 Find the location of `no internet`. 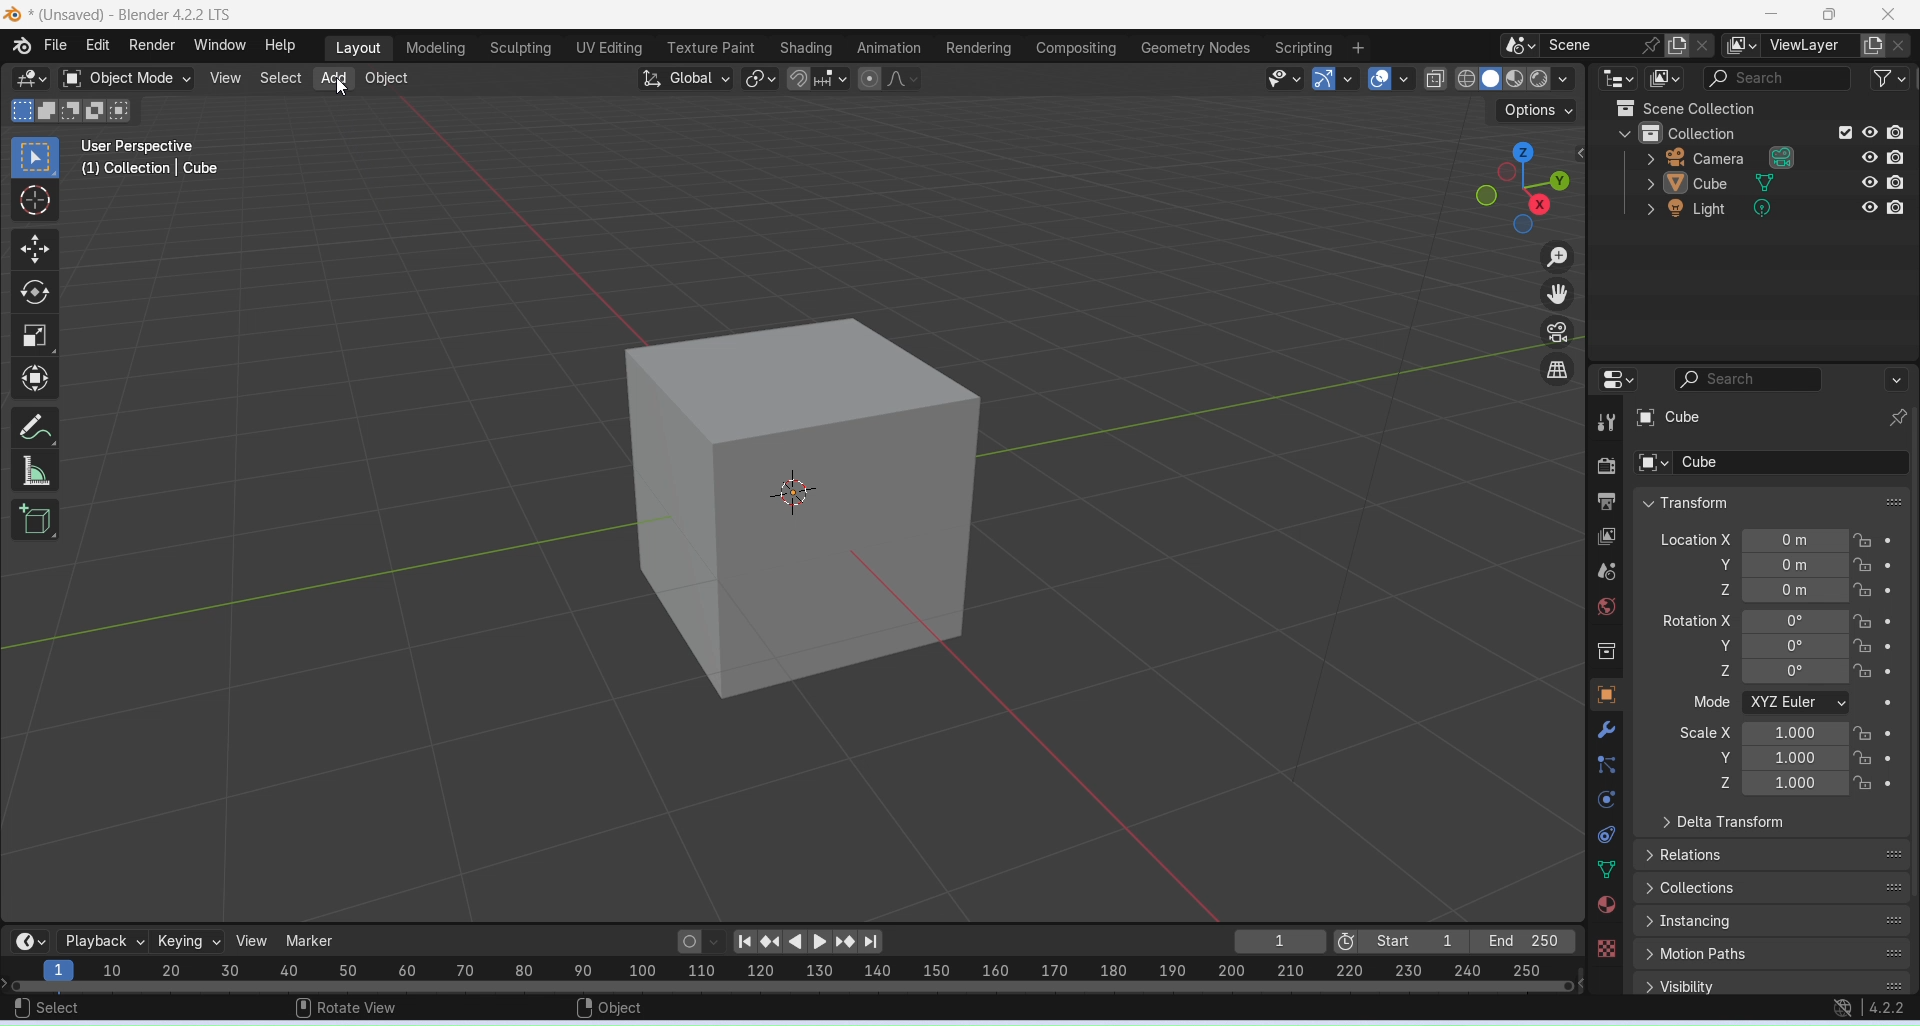

no internet is located at coordinates (1844, 1009).